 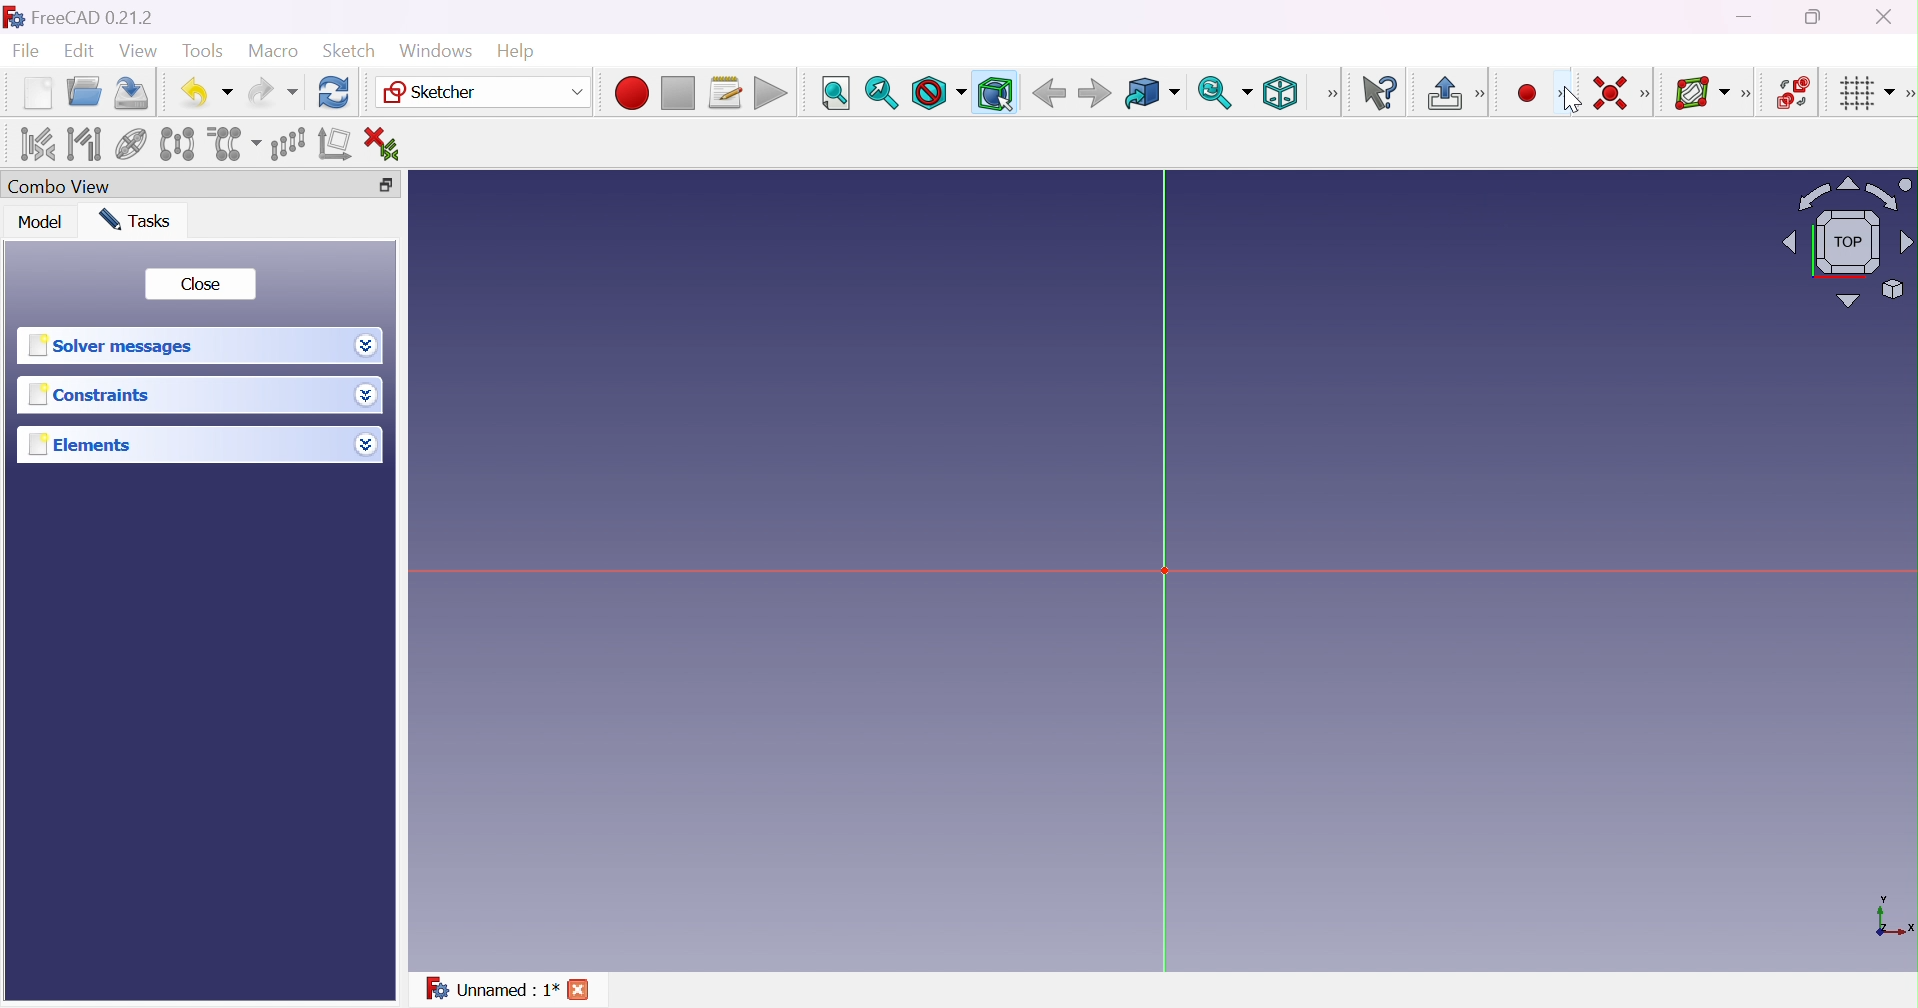 What do you see at coordinates (367, 346) in the screenshot?
I see `Drop down` at bounding box center [367, 346].